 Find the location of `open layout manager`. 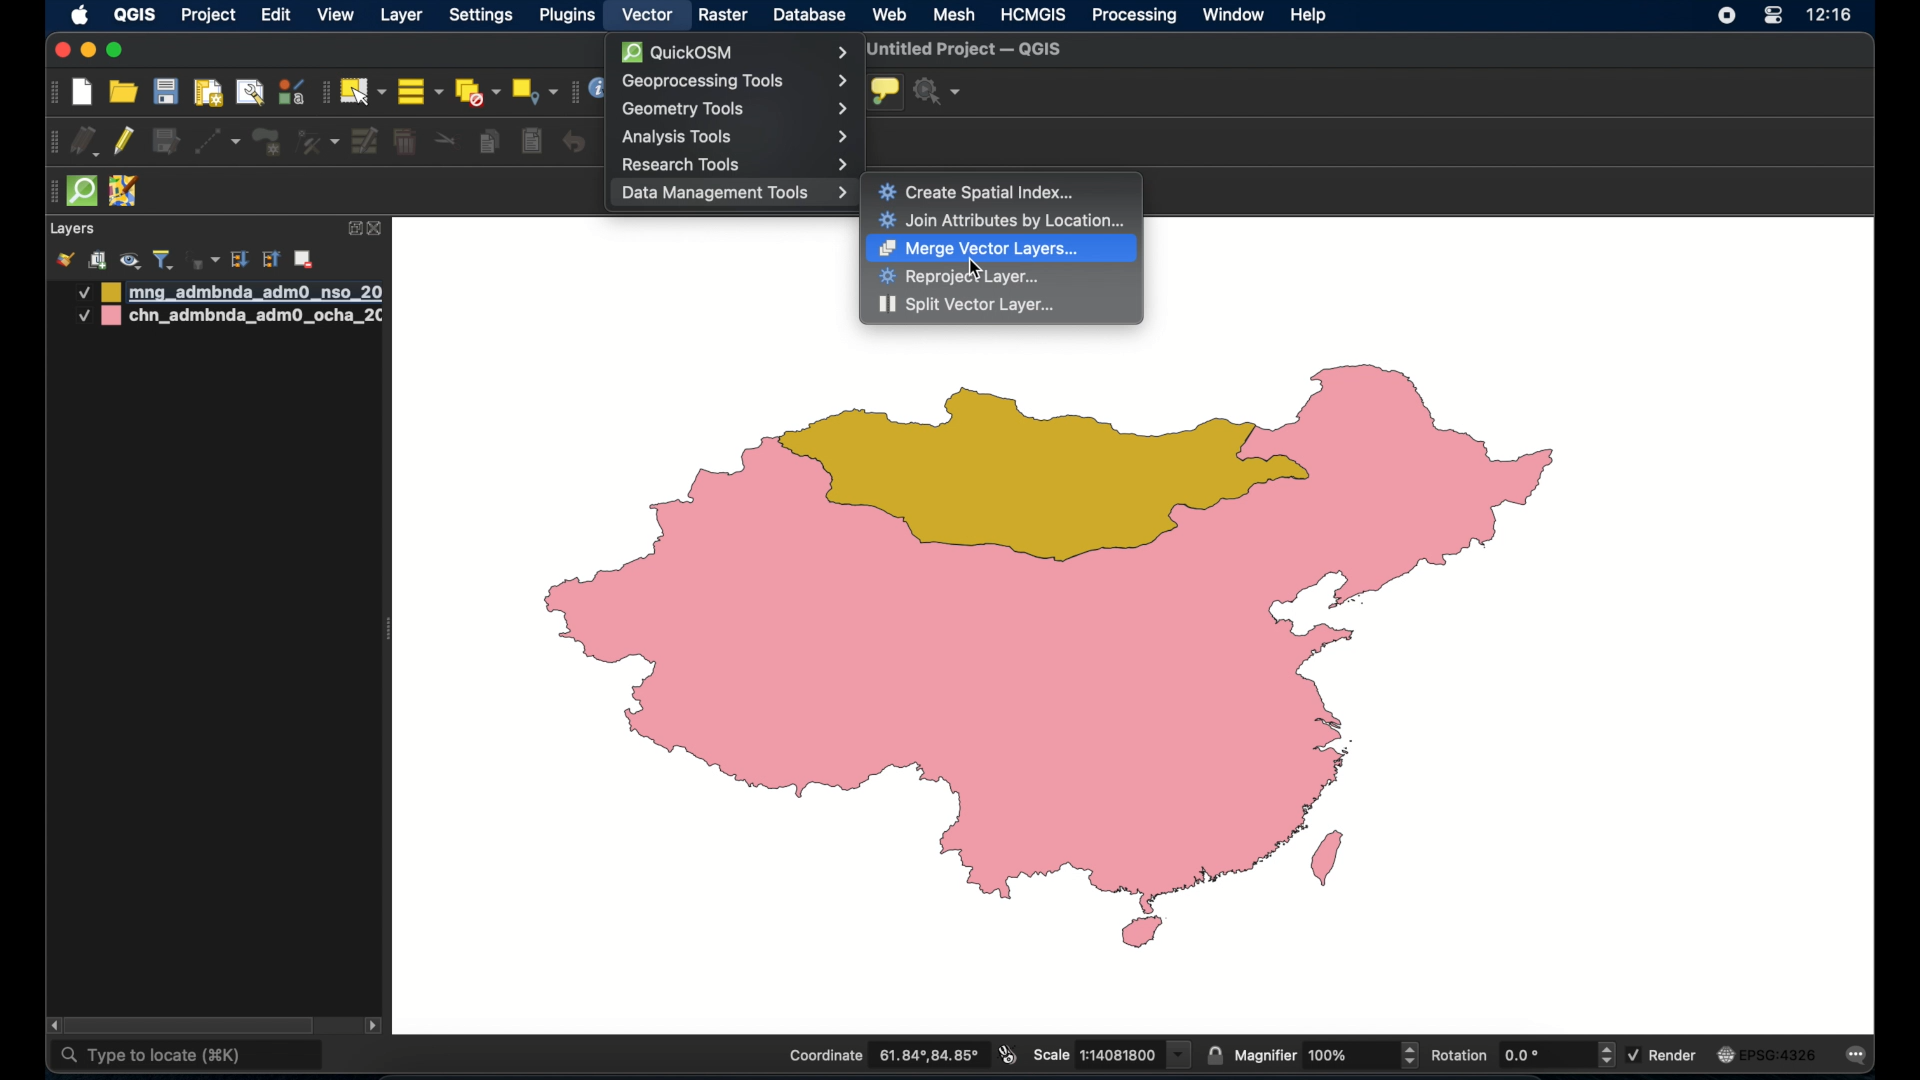

open layout manager is located at coordinates (249, 92).